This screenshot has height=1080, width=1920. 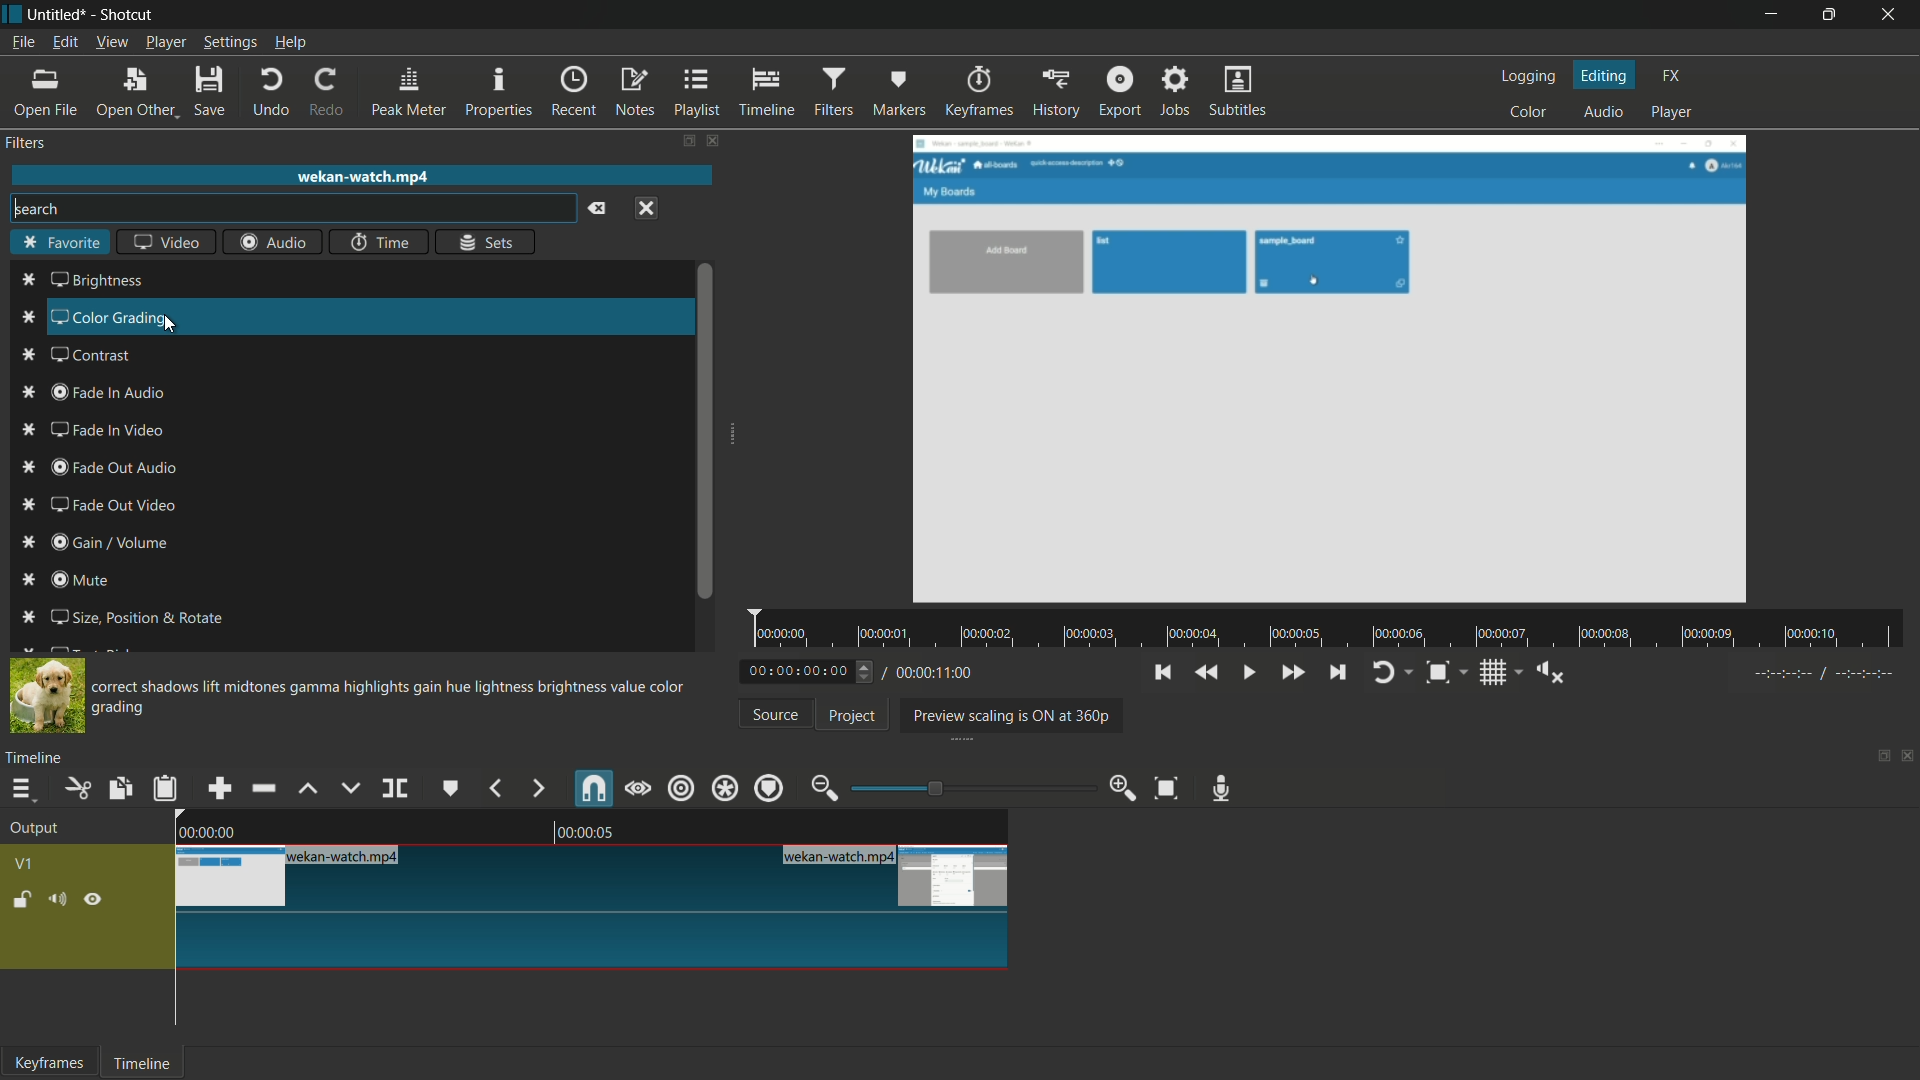 I want to click on snap, so click(x=592, y=789).